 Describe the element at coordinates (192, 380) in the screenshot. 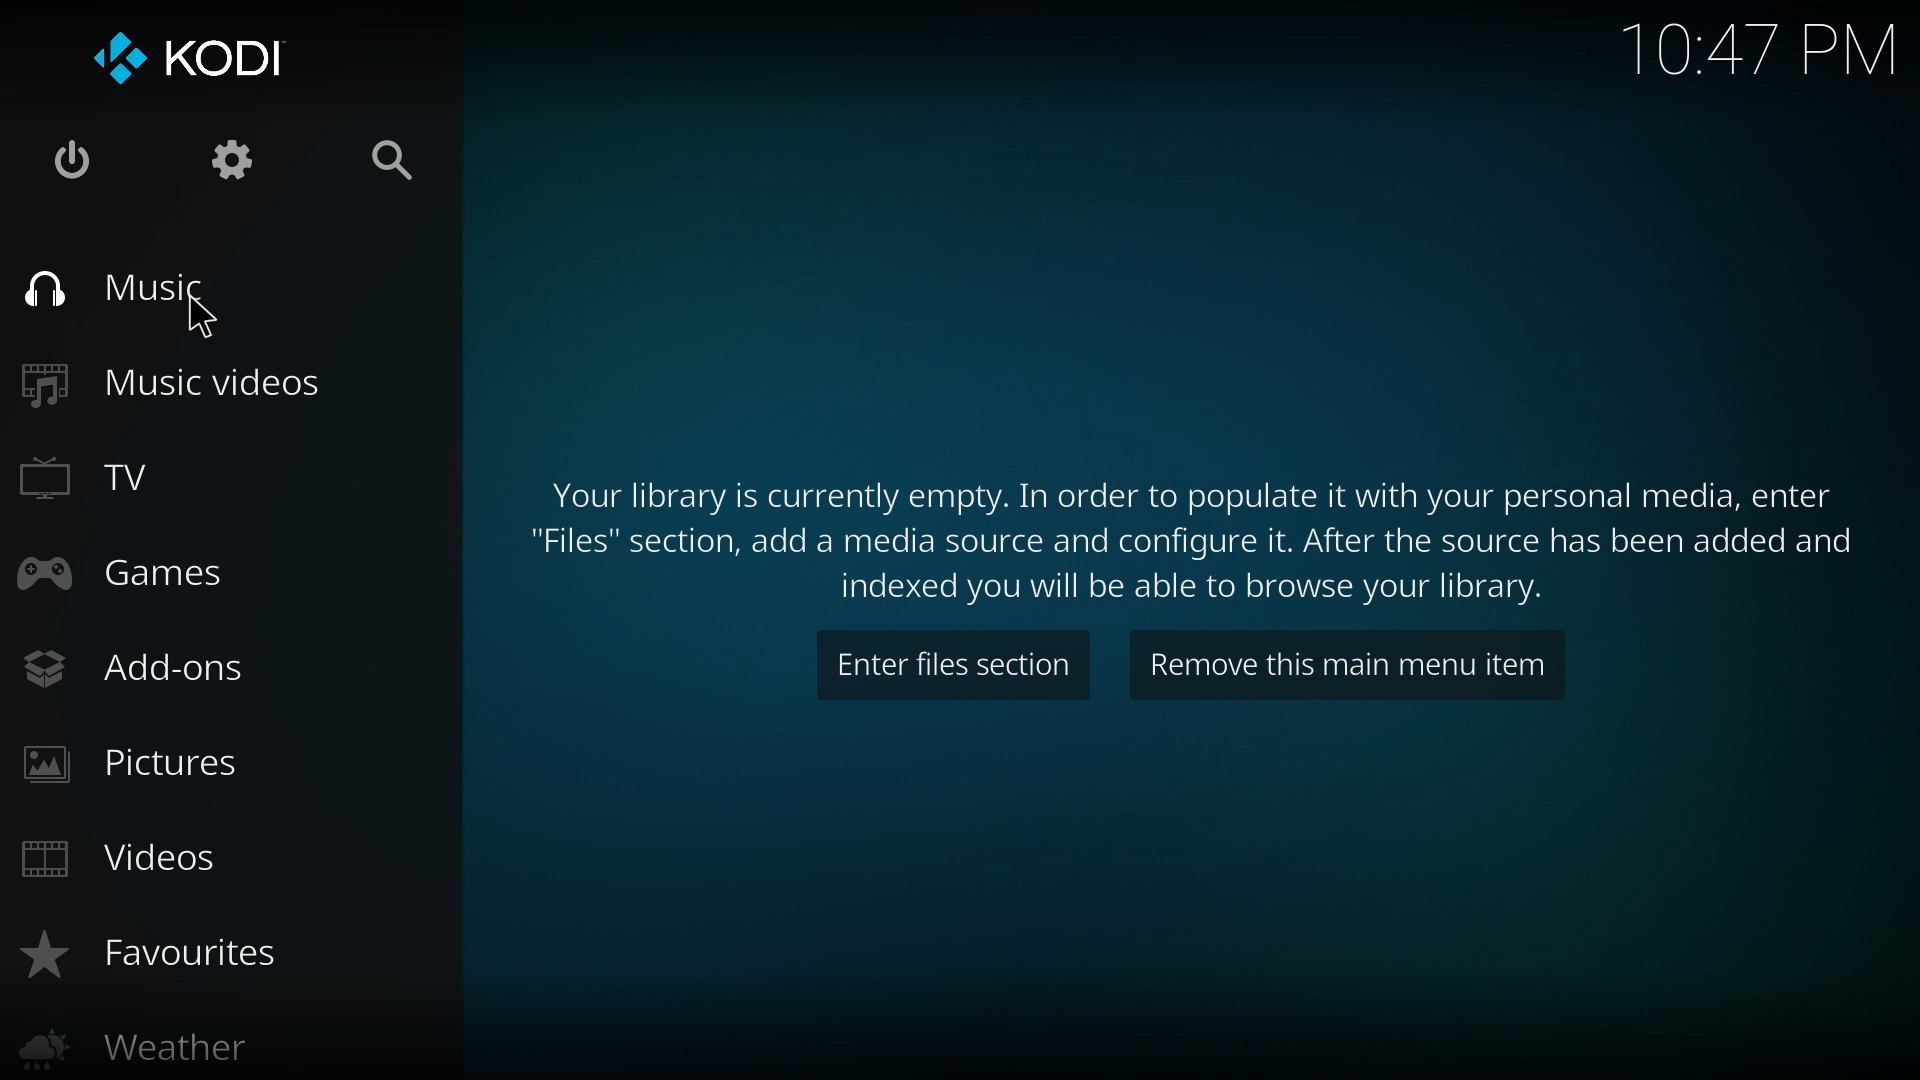

I see `music videos` at that location.